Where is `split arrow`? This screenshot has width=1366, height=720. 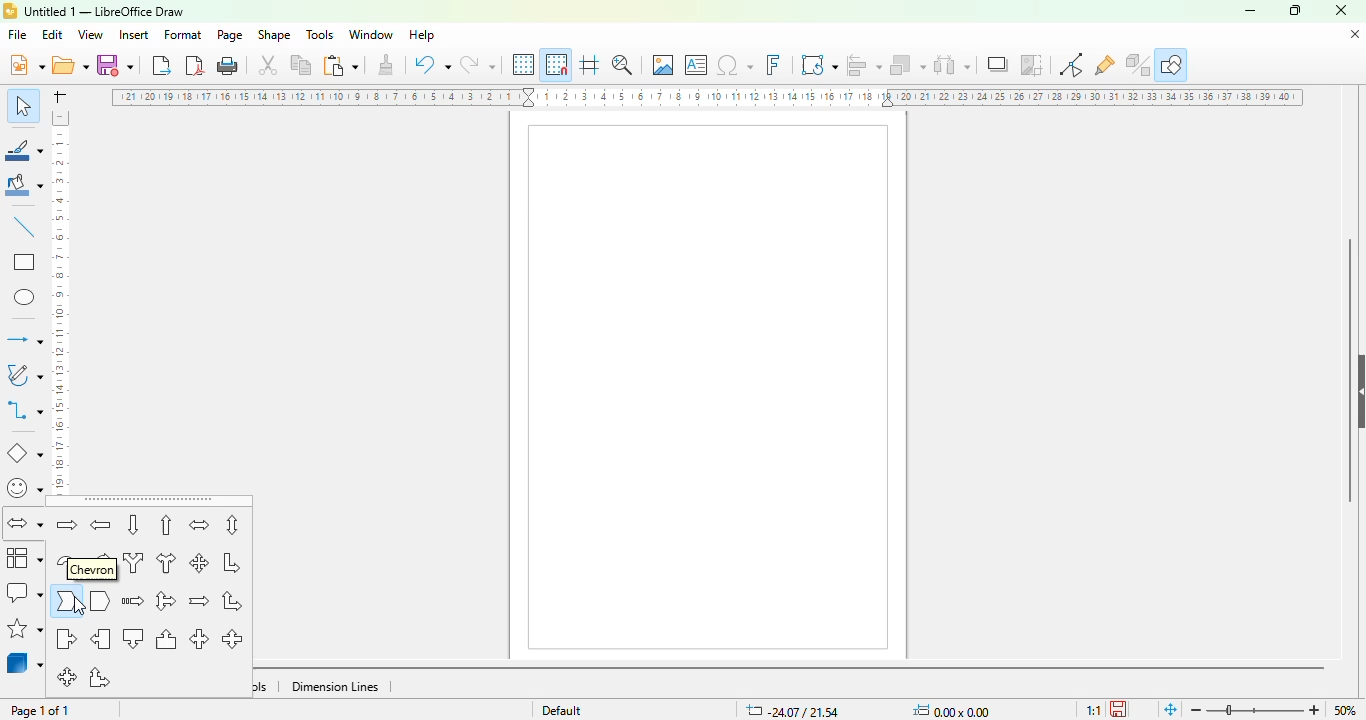
split arrow is located at coordinates (134, 564).